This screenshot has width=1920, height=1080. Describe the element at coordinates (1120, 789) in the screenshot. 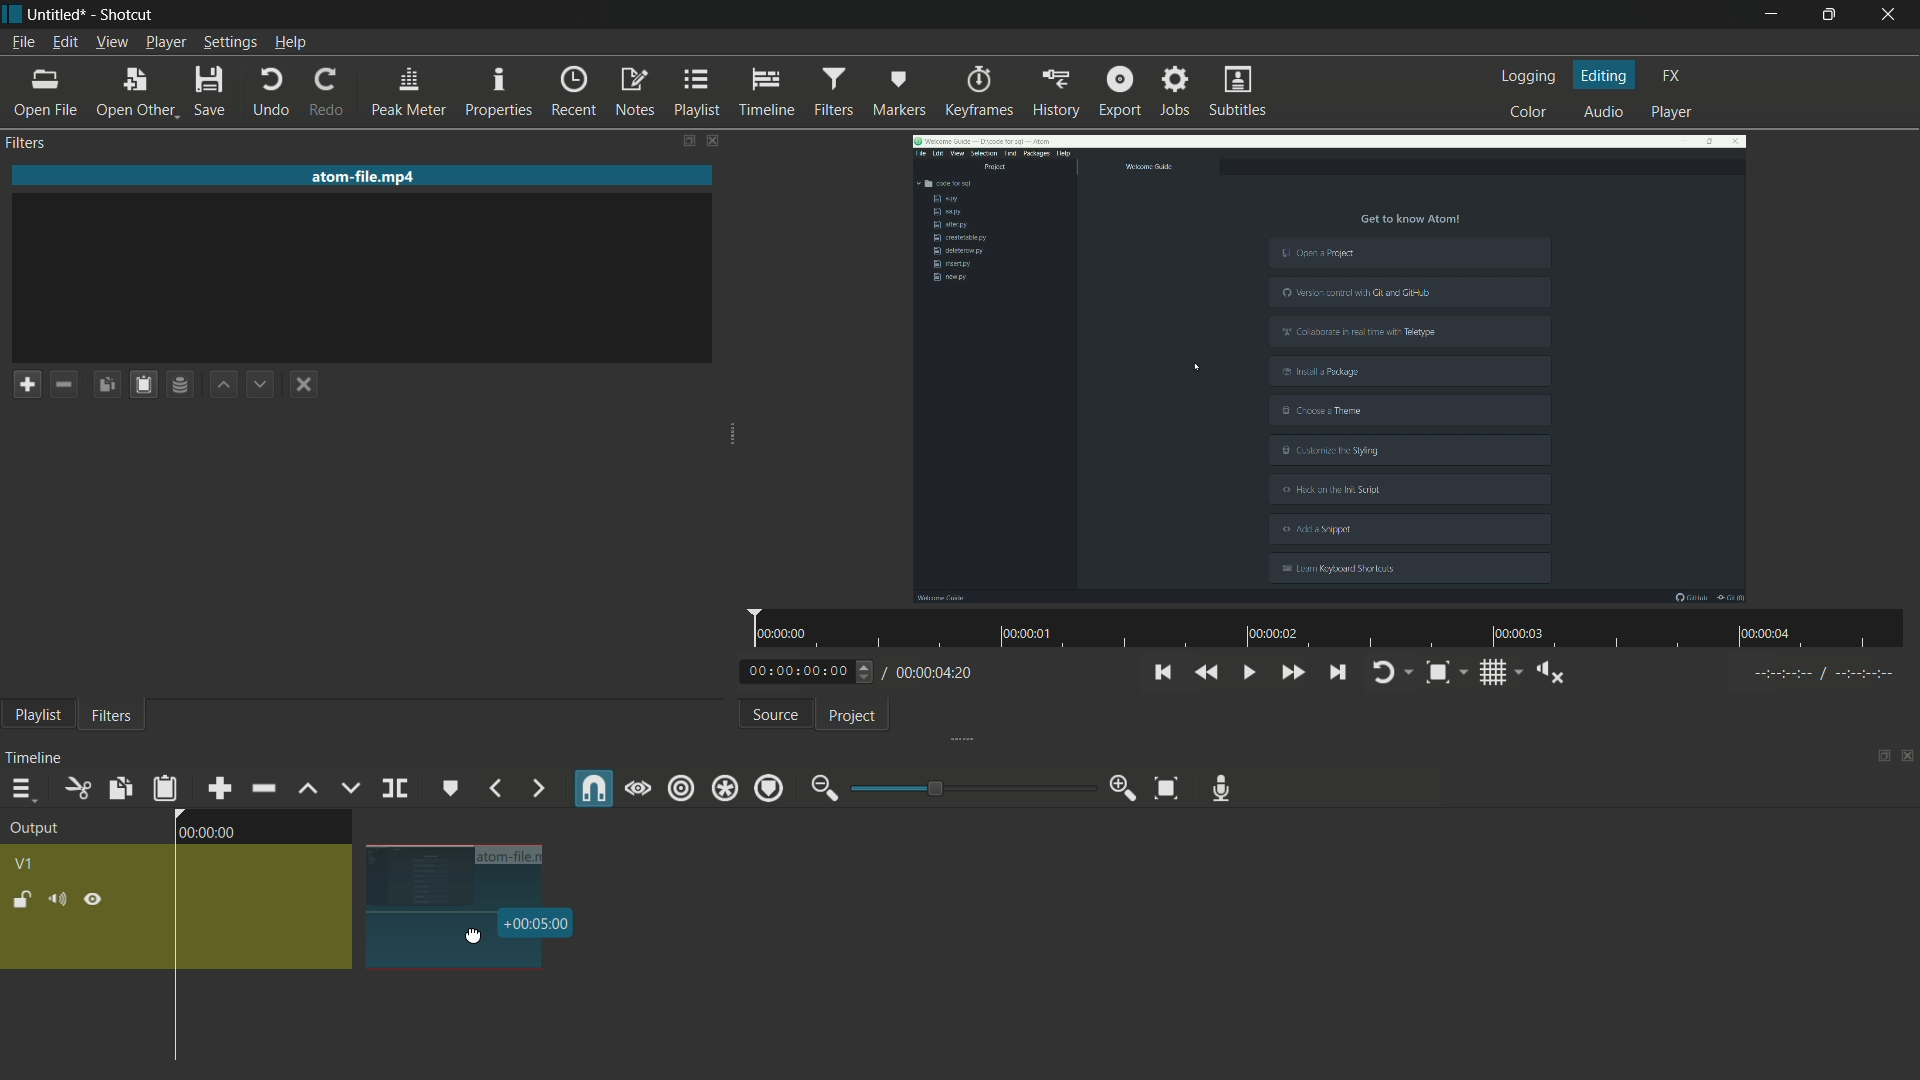

I see `zoom in` at that location.